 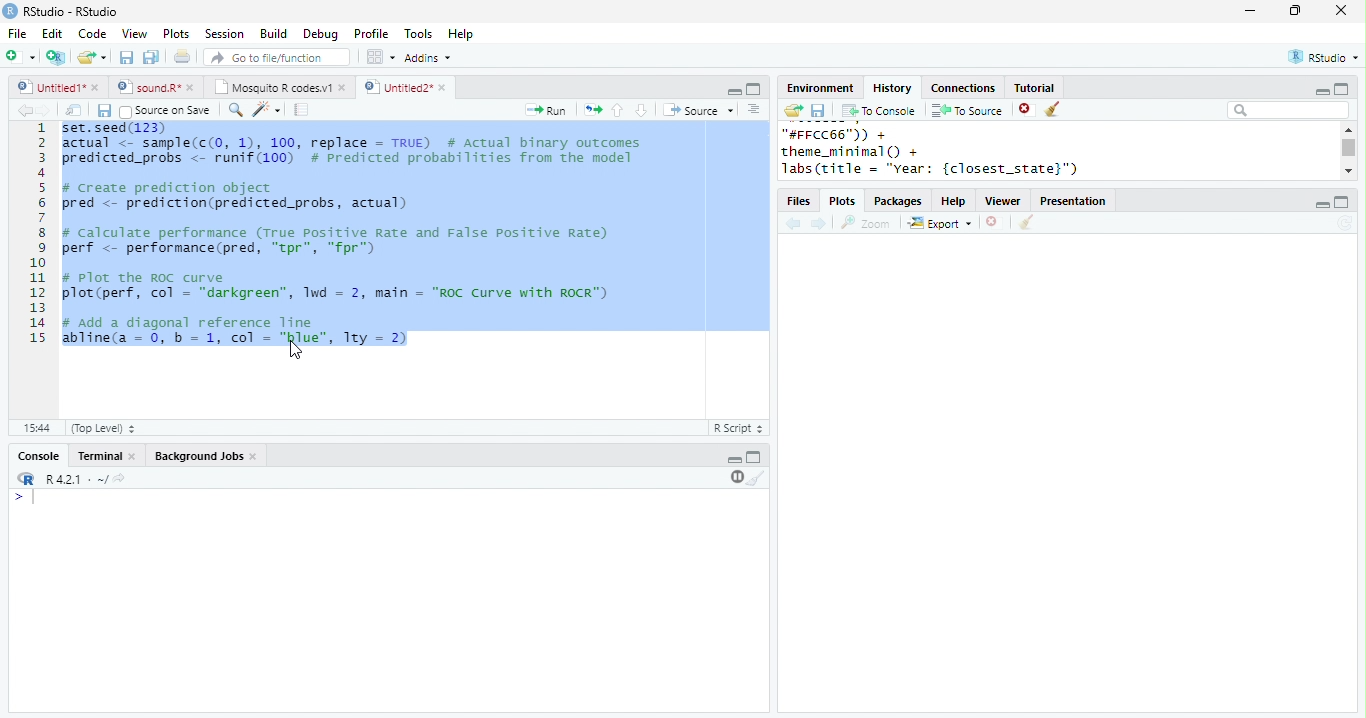 I want to click on open folder, so click(x=792, y=110).